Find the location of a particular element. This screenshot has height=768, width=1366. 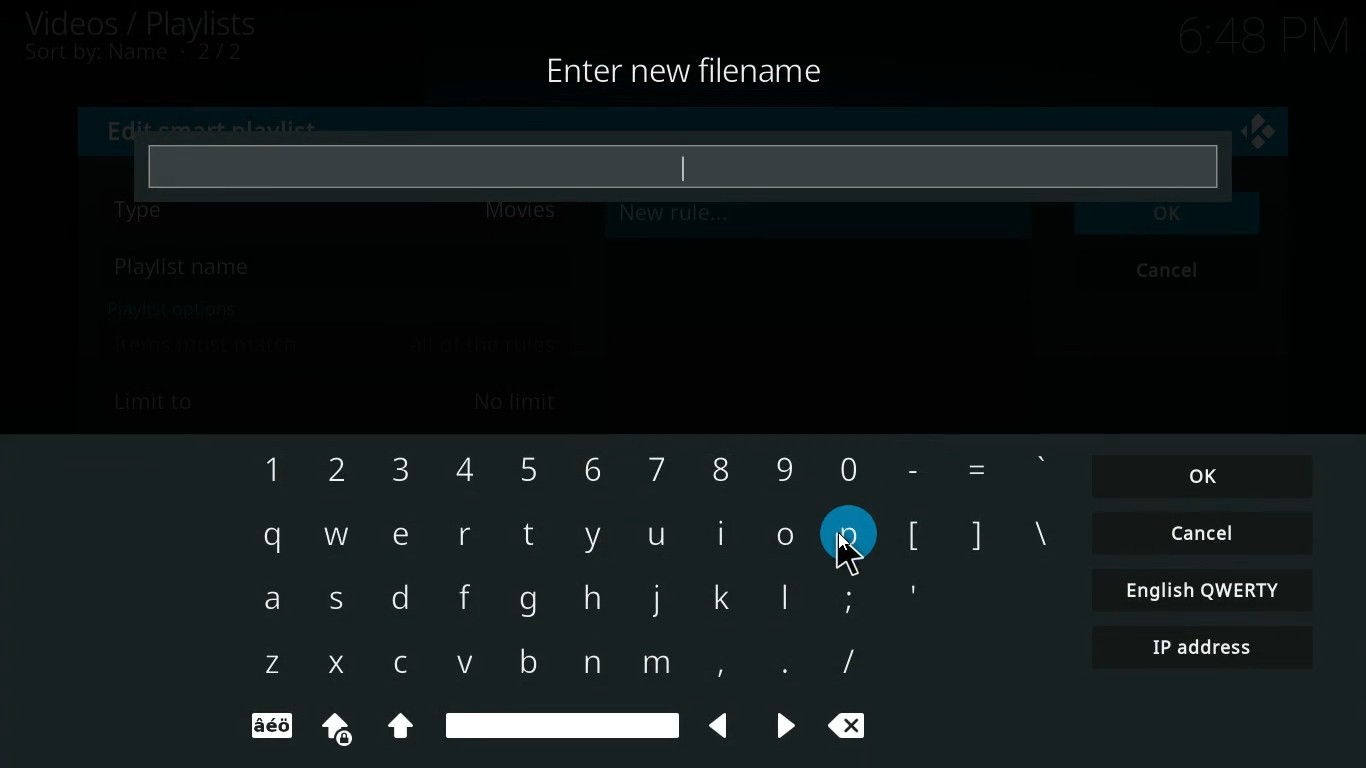

X is located at coordinates (334, 665).